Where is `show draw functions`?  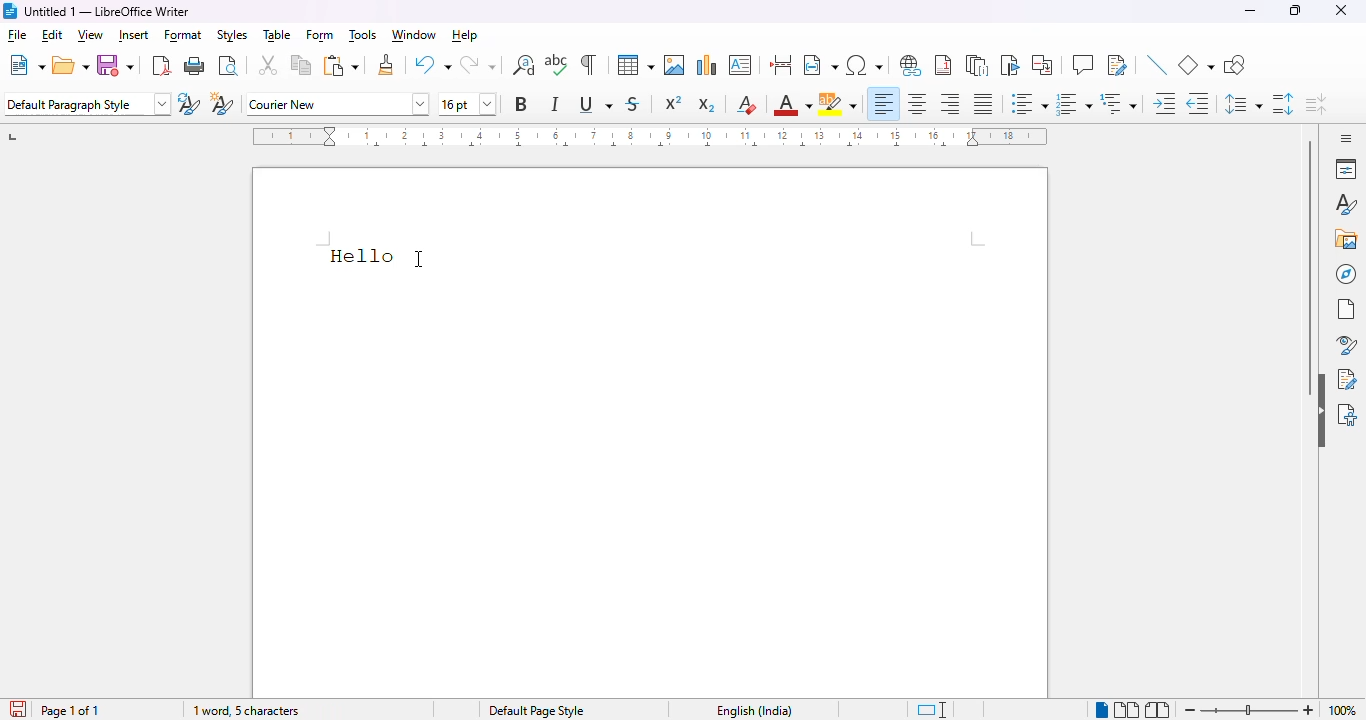
show draw functions is located at coordinates (1233, 65).